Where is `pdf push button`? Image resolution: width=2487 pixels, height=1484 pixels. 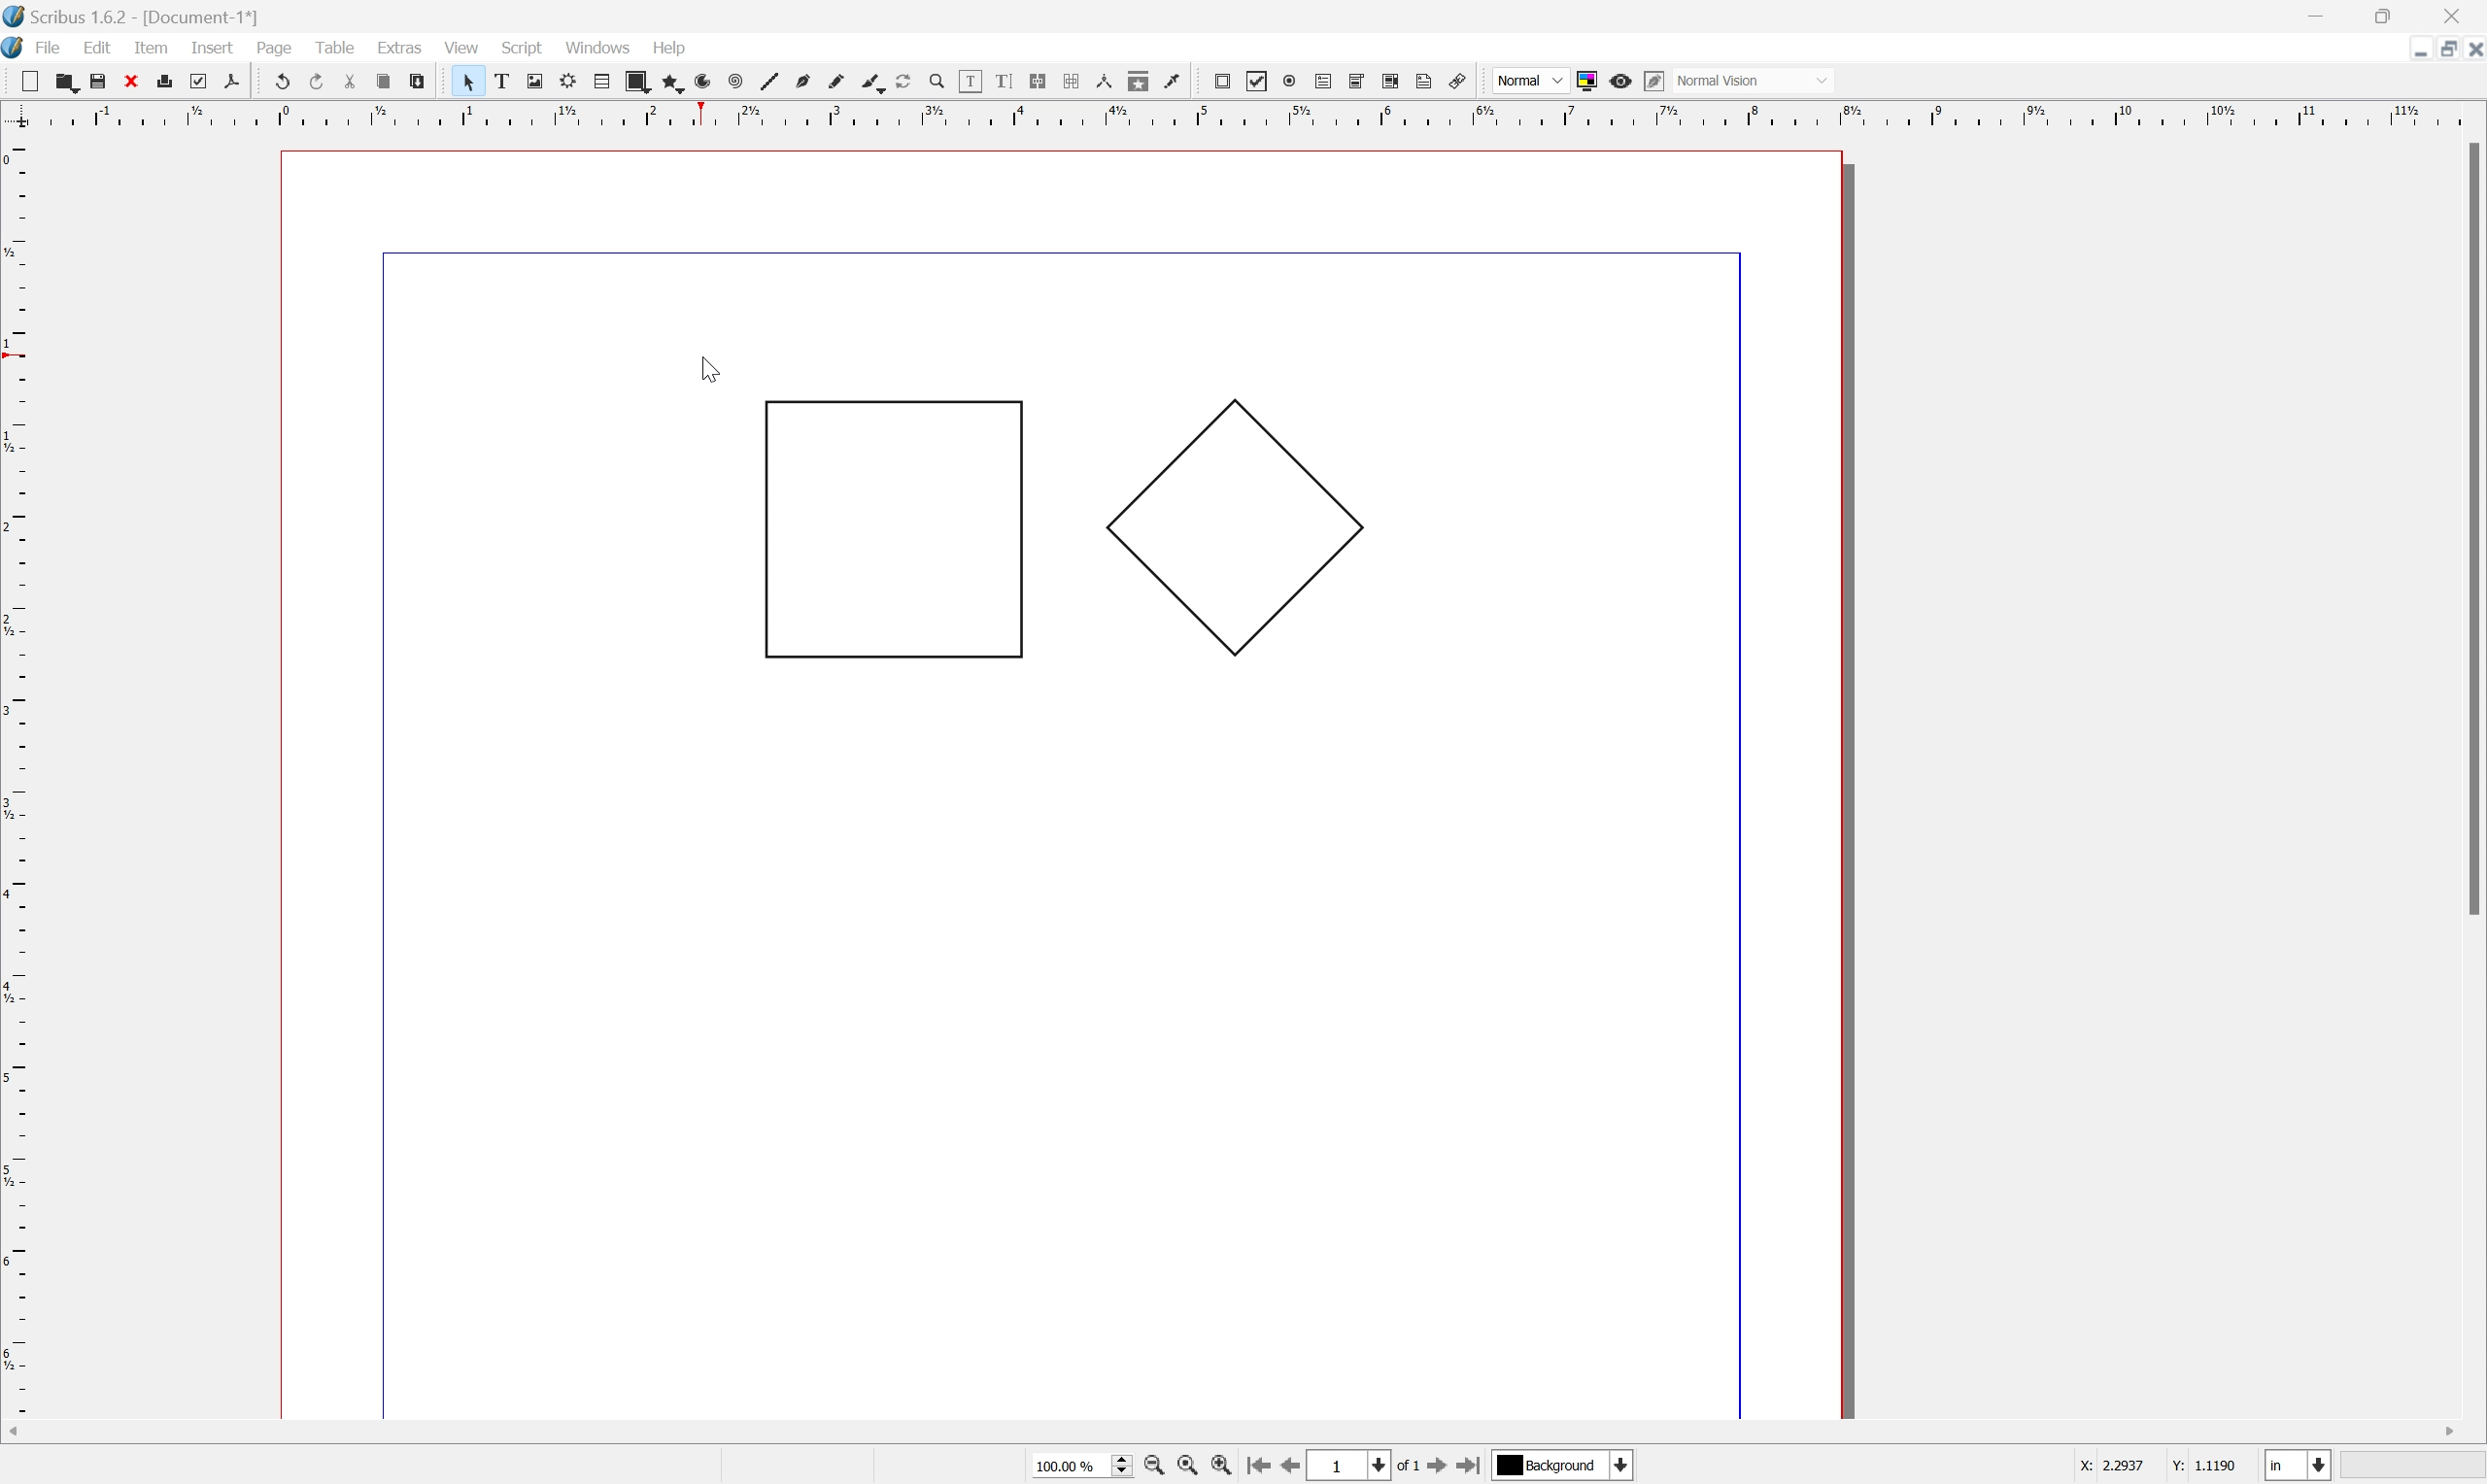
pdf push button is located at coordinates (1221, 81).